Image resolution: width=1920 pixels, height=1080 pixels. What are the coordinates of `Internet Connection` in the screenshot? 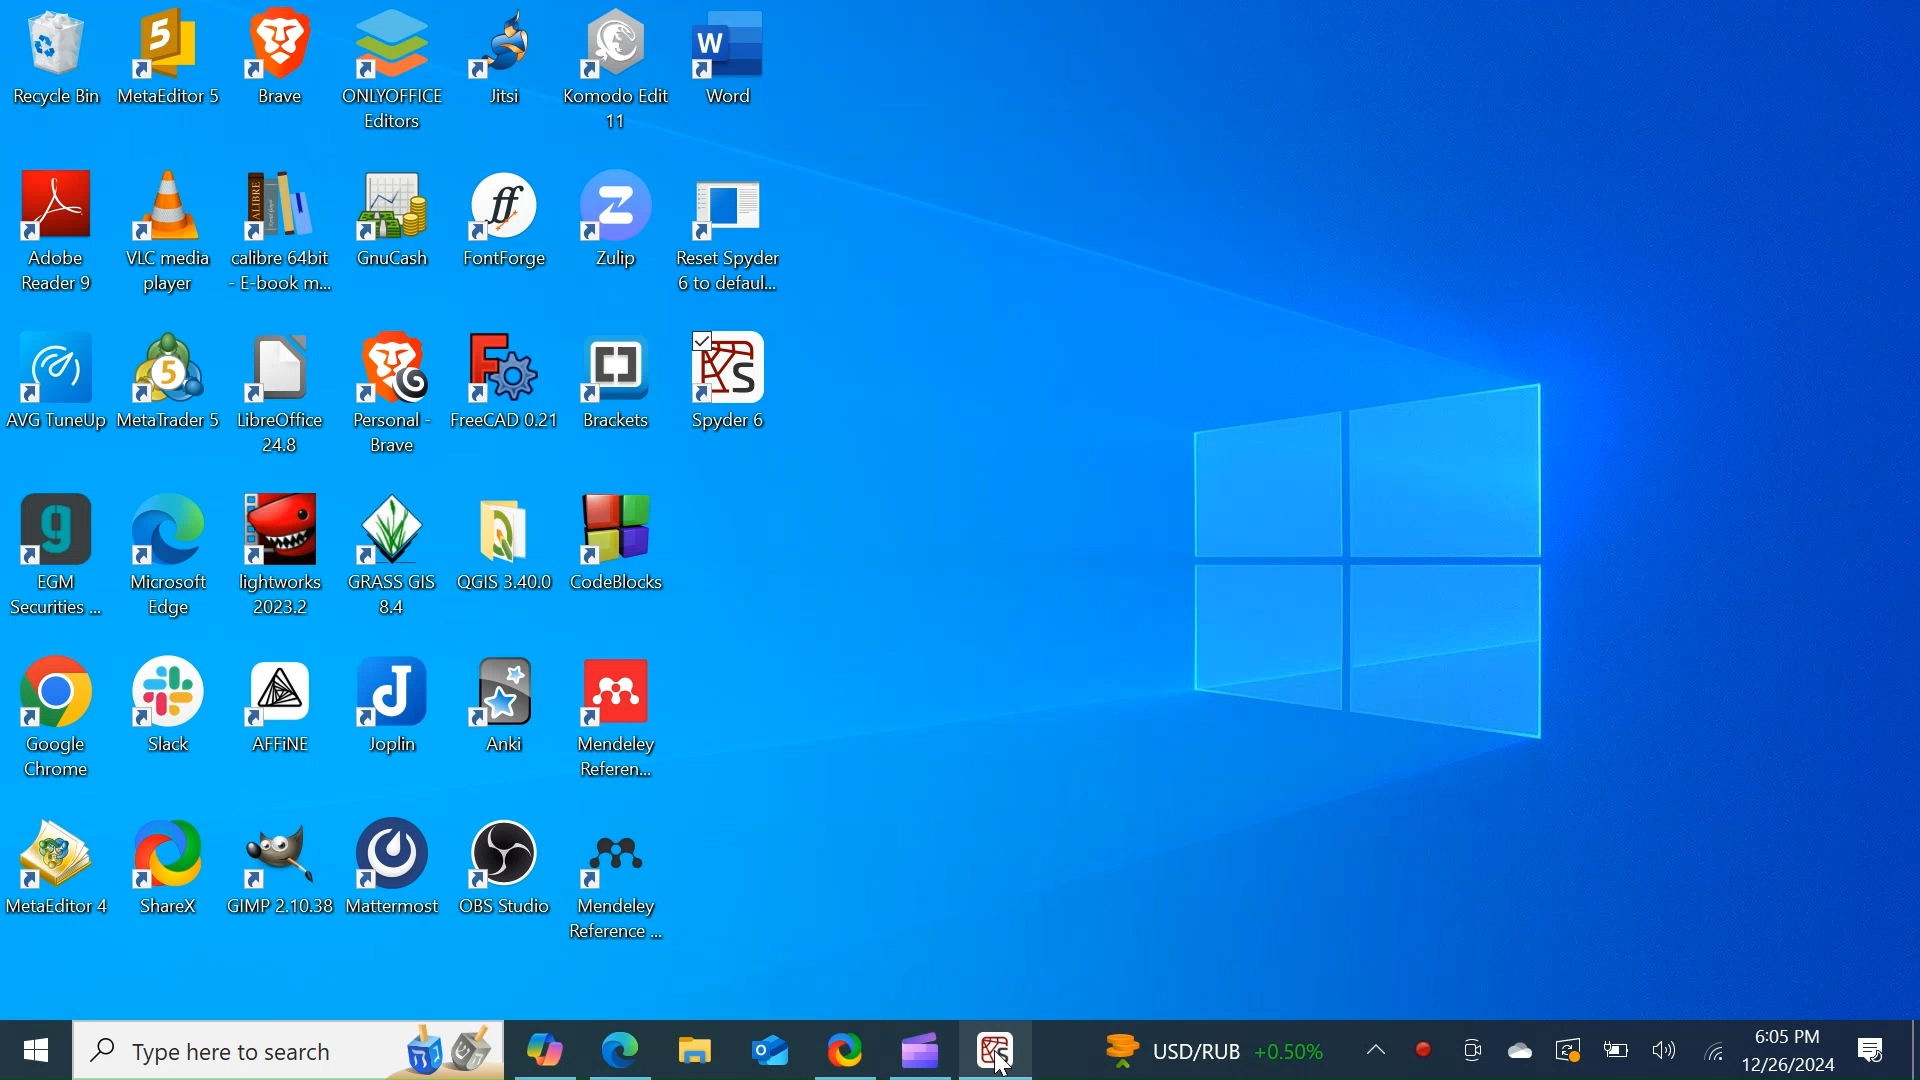 It's located at (1712, 1051).